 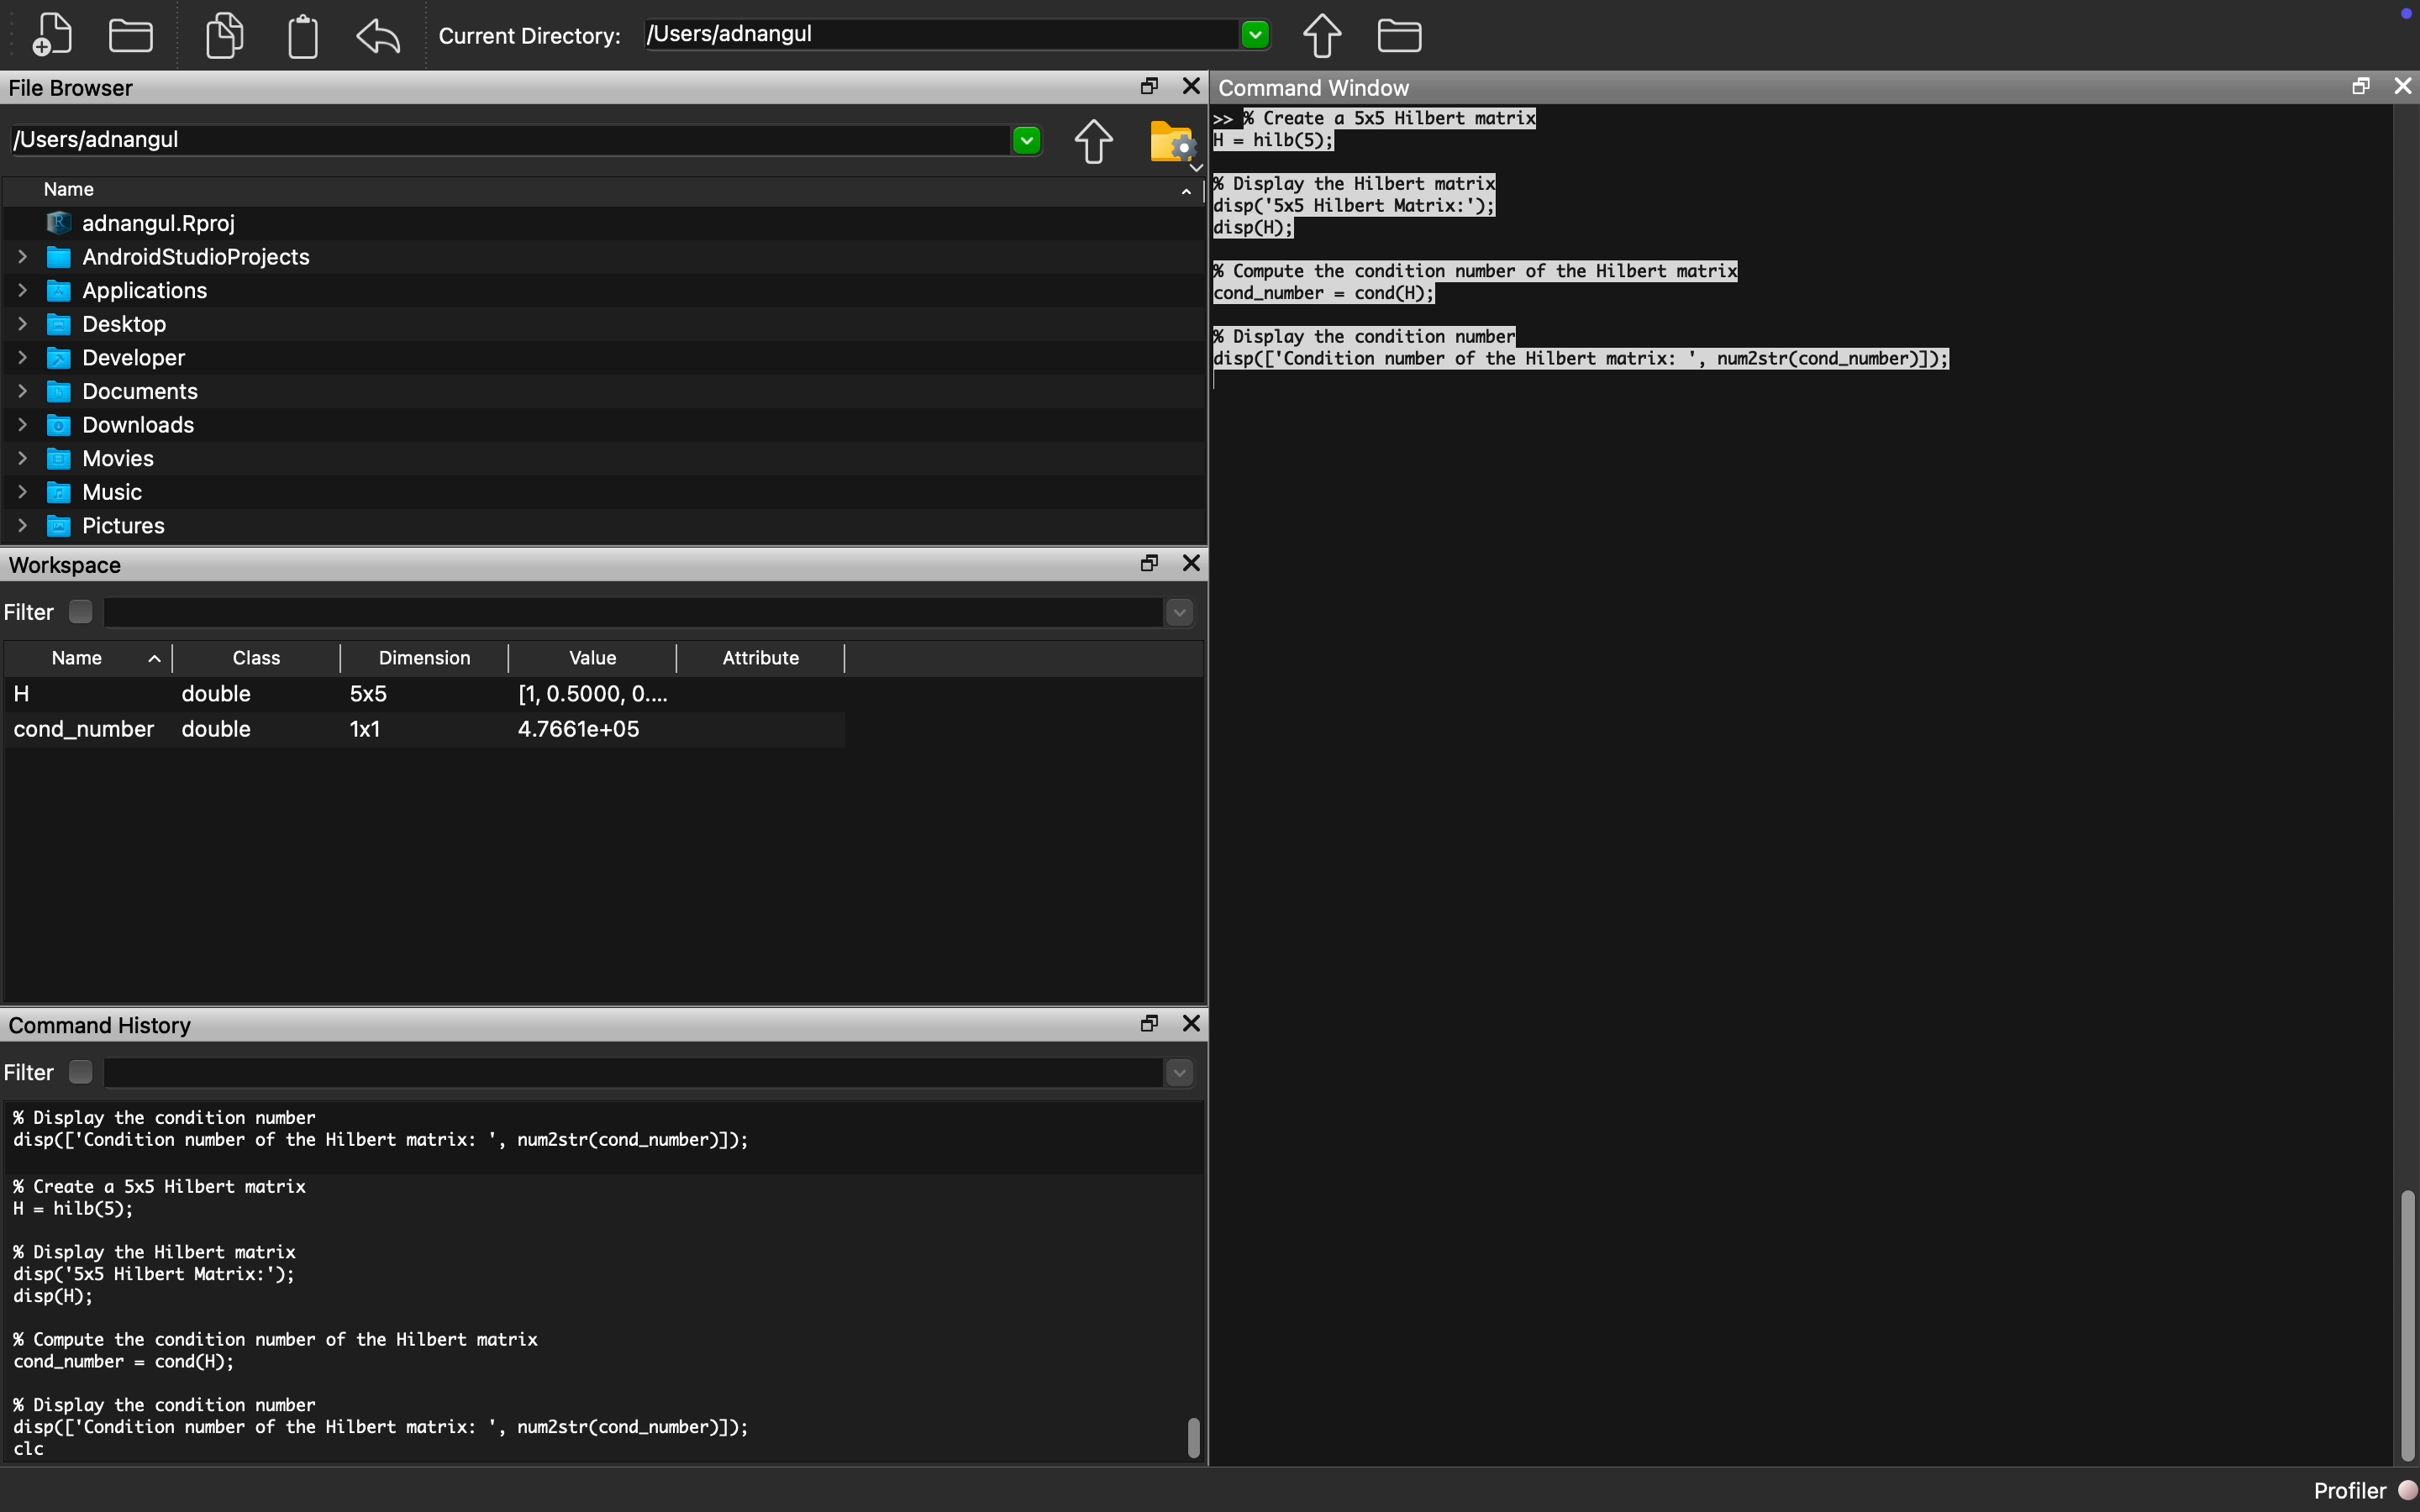 What do you see at coordinates (1191, 563) in the screenshot?
I see `Close` at bounding box center [1191, 563].